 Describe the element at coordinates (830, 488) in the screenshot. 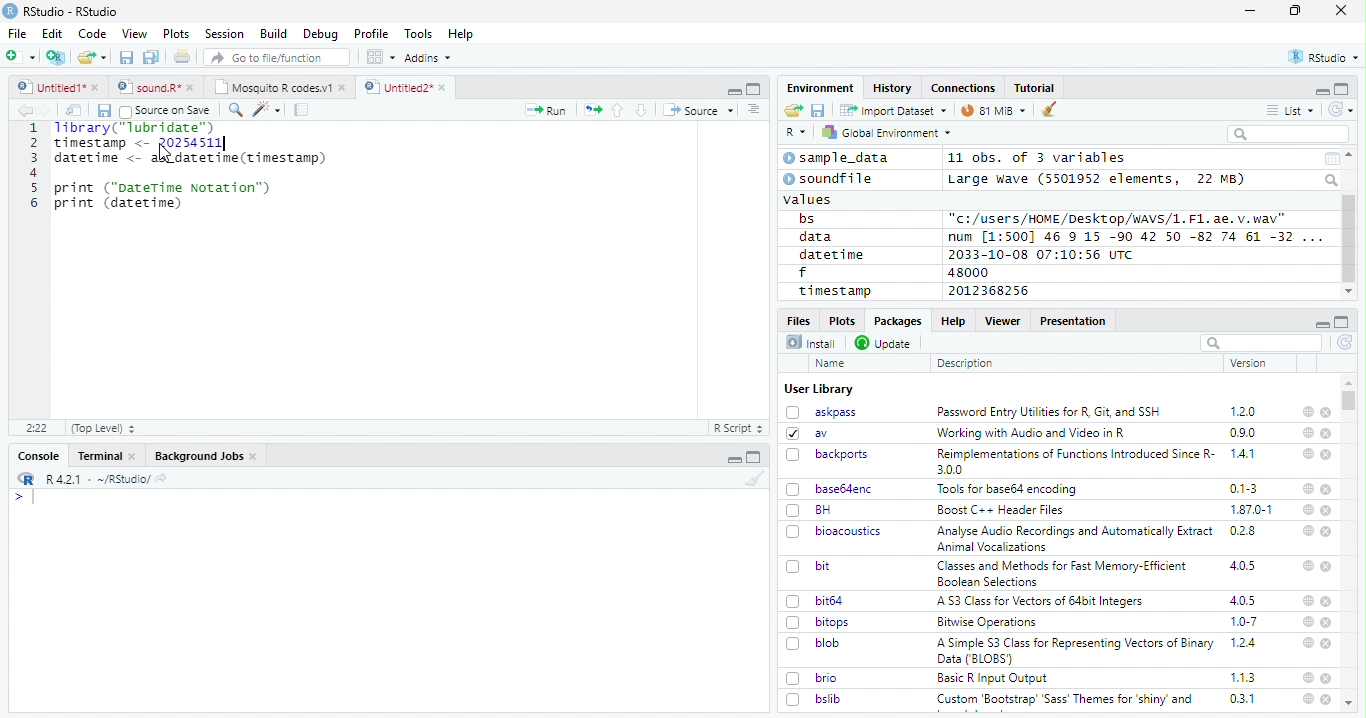

I see `base64enc` at that location.